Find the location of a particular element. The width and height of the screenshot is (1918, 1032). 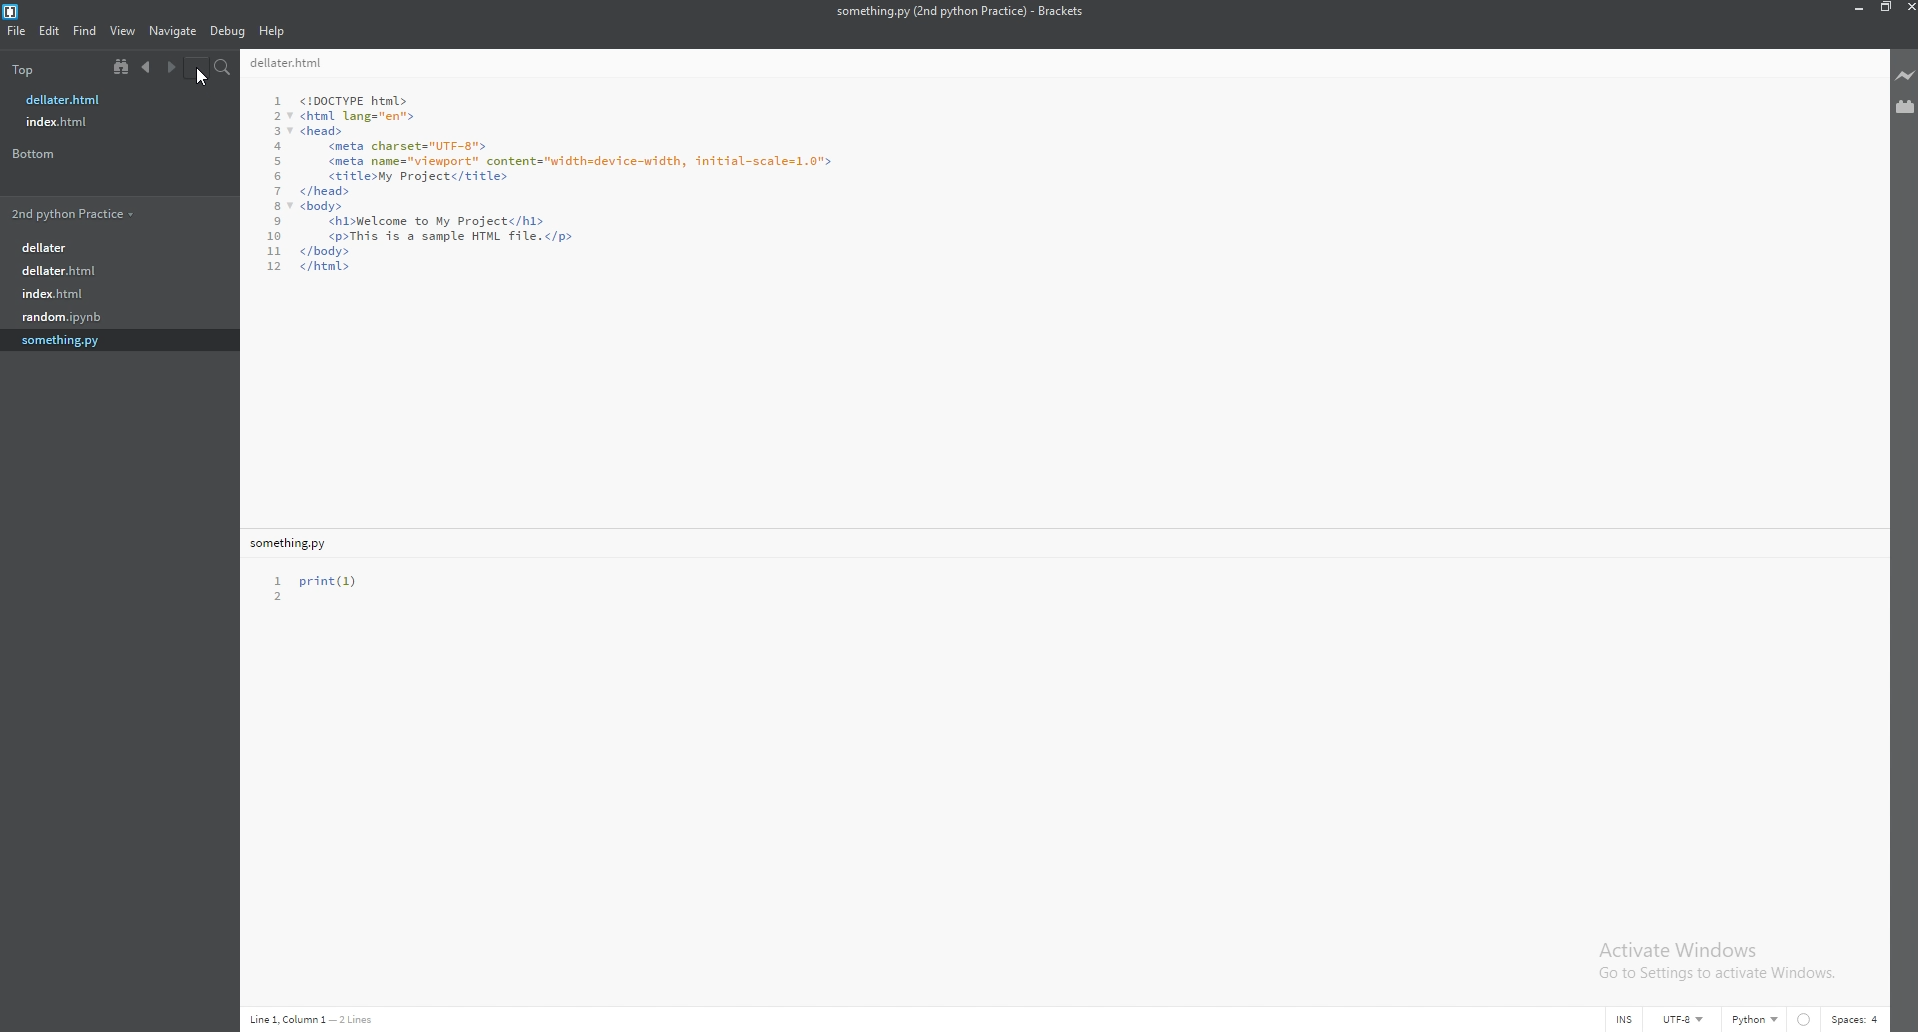

navigate is located at coordinates (174, 31).